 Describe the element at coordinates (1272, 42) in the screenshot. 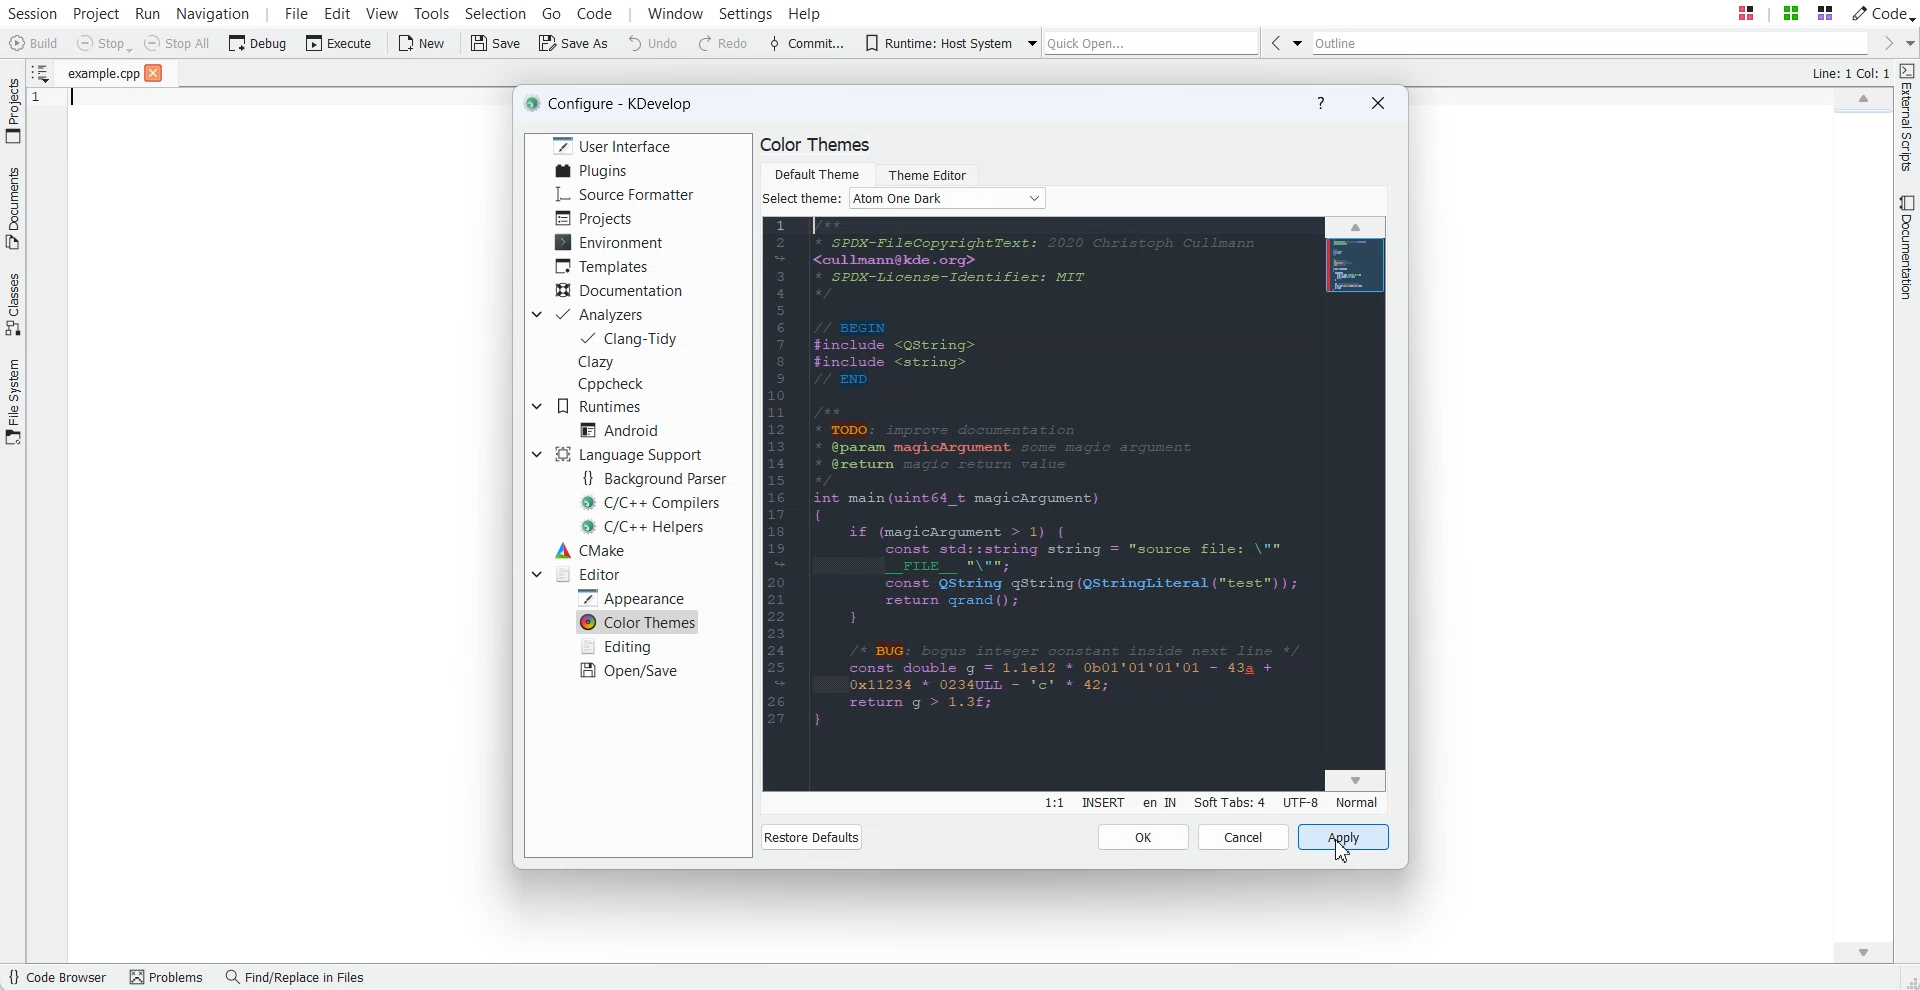

I see `Go Back` at that location.